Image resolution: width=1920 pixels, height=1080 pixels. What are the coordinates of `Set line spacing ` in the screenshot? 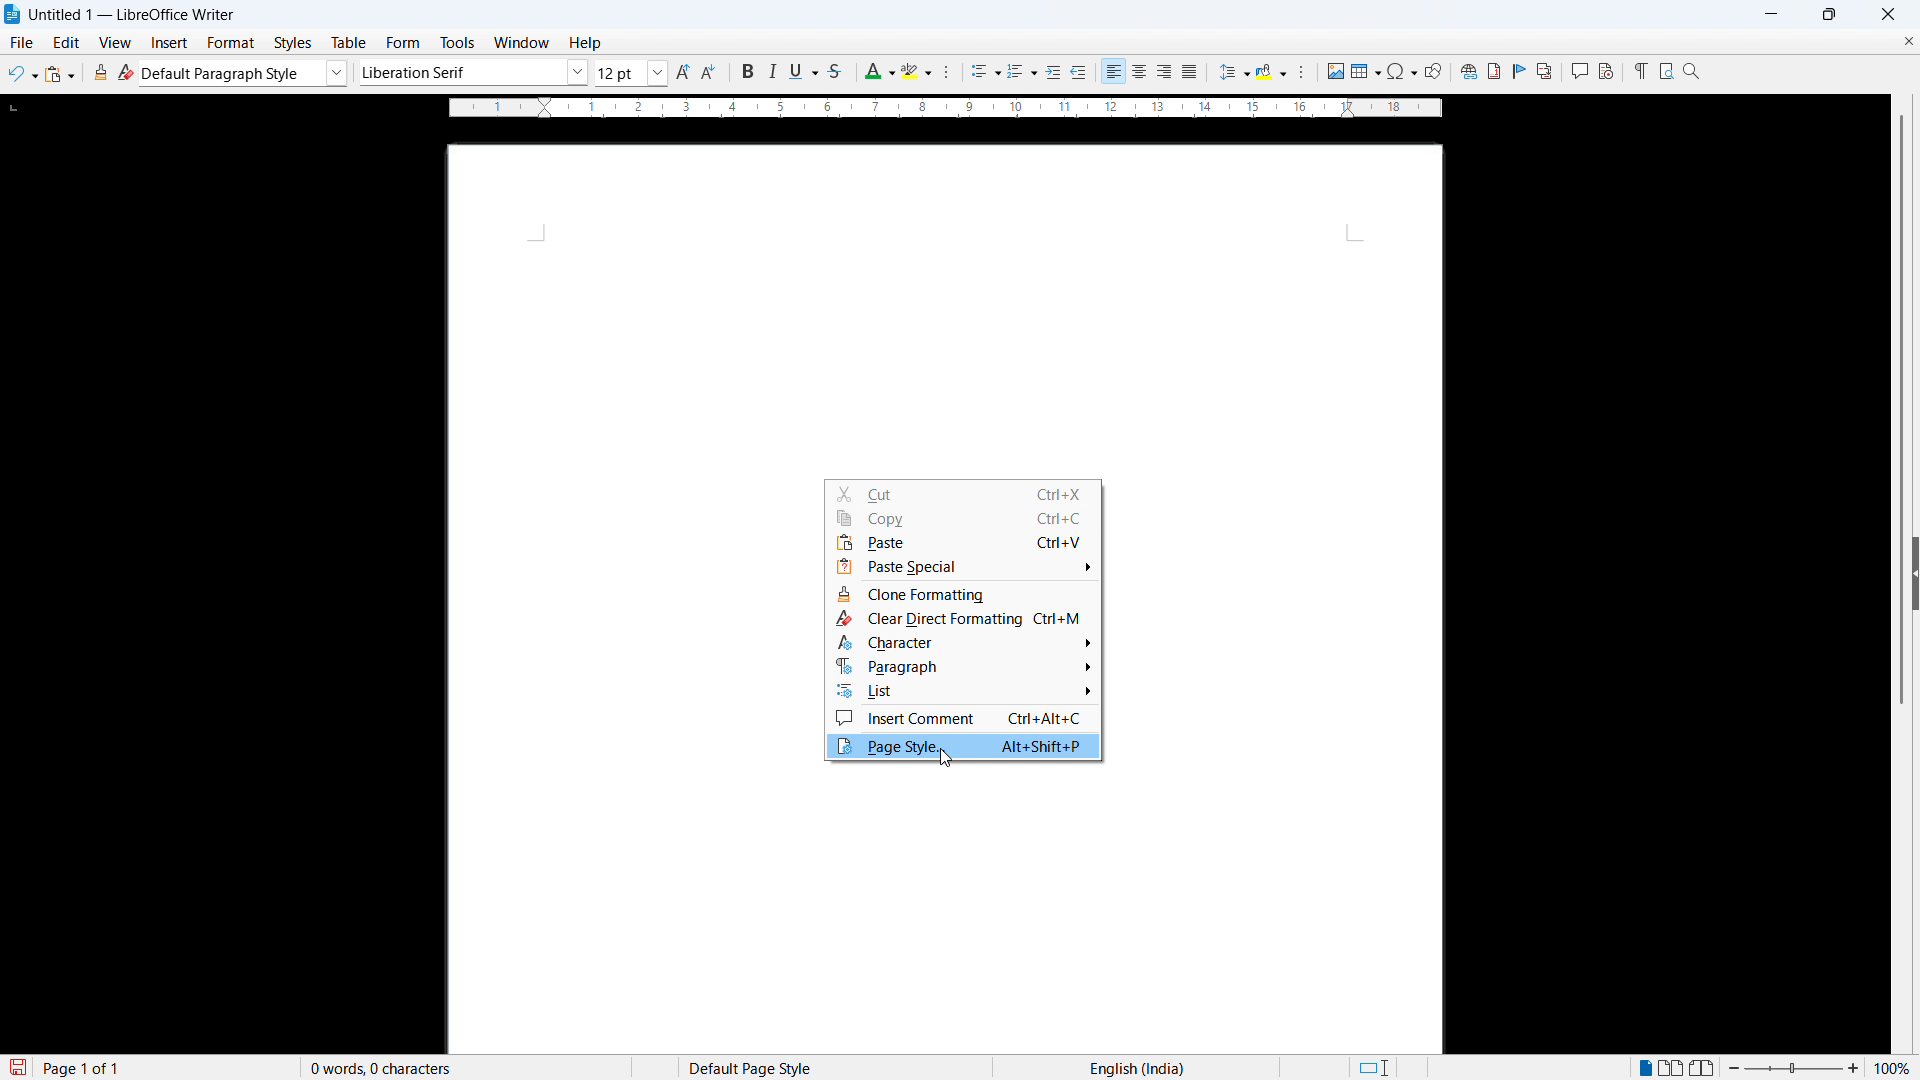 It's located at (1233, 72).